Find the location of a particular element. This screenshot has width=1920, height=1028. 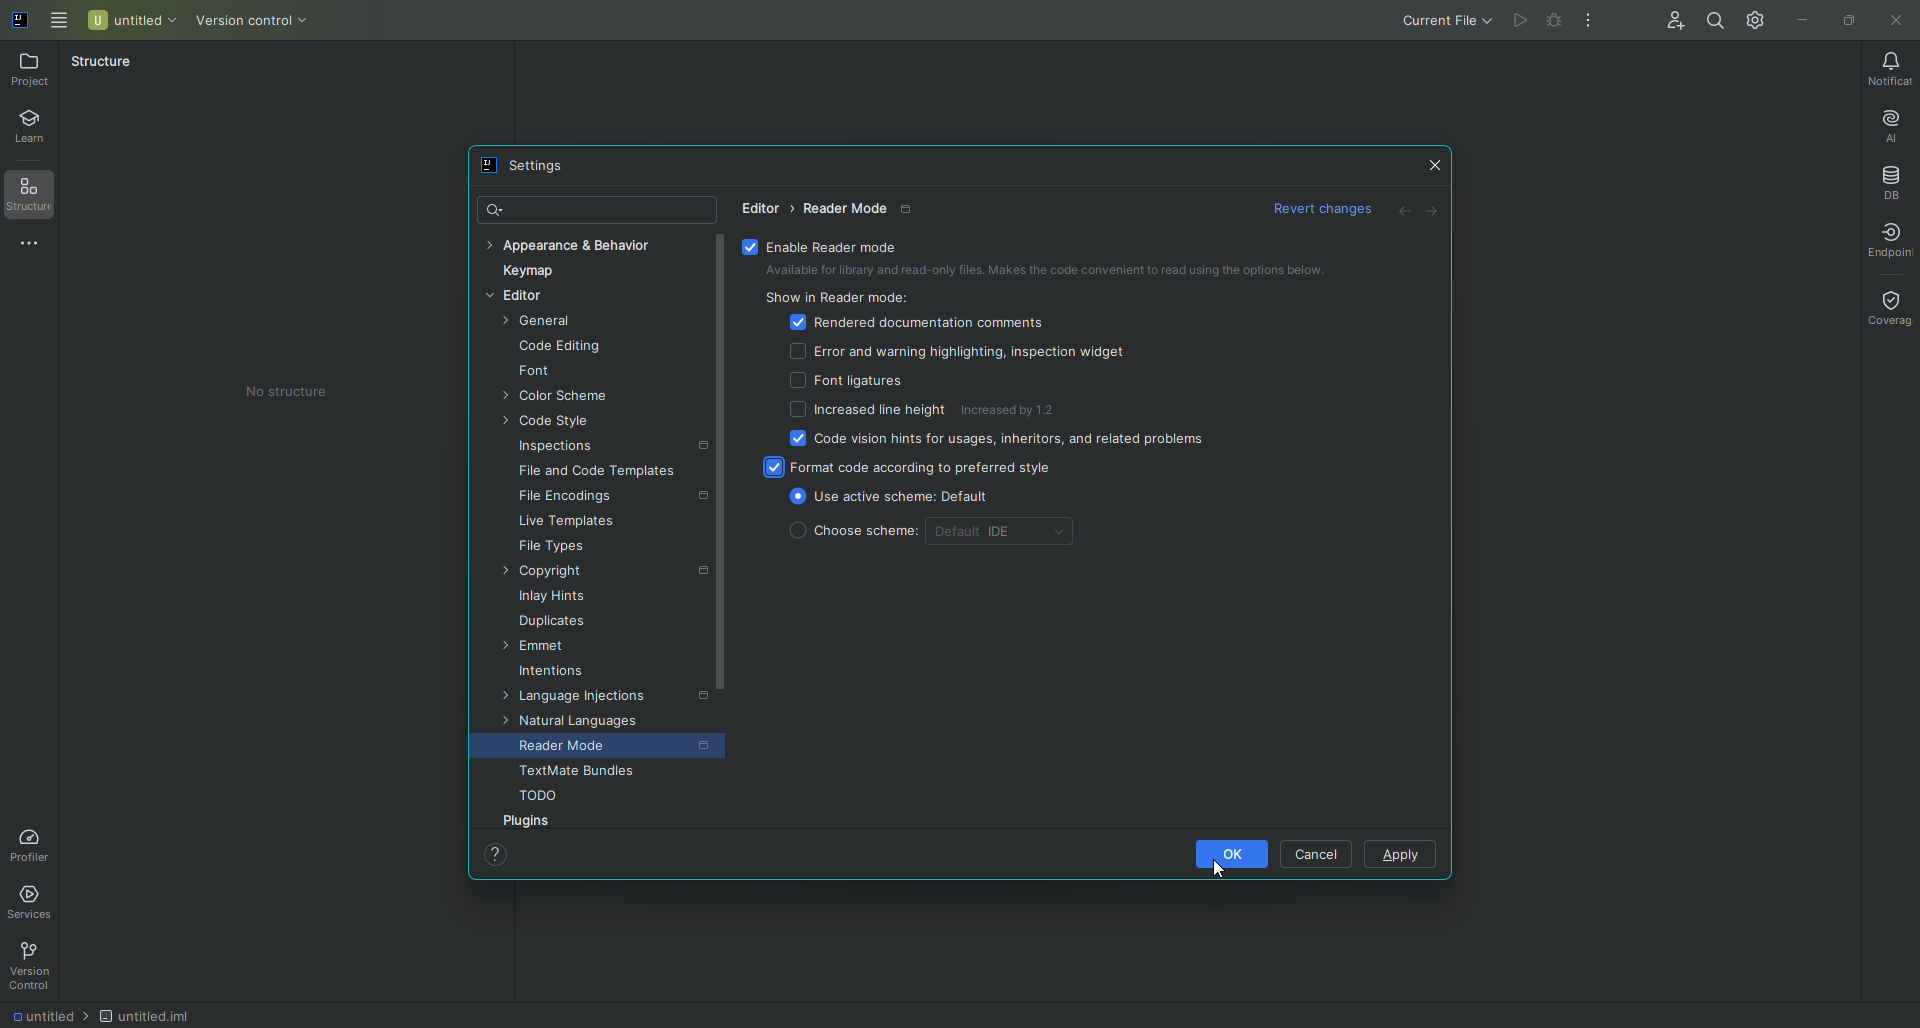

scroll bar is located at coordinates (726, 529).